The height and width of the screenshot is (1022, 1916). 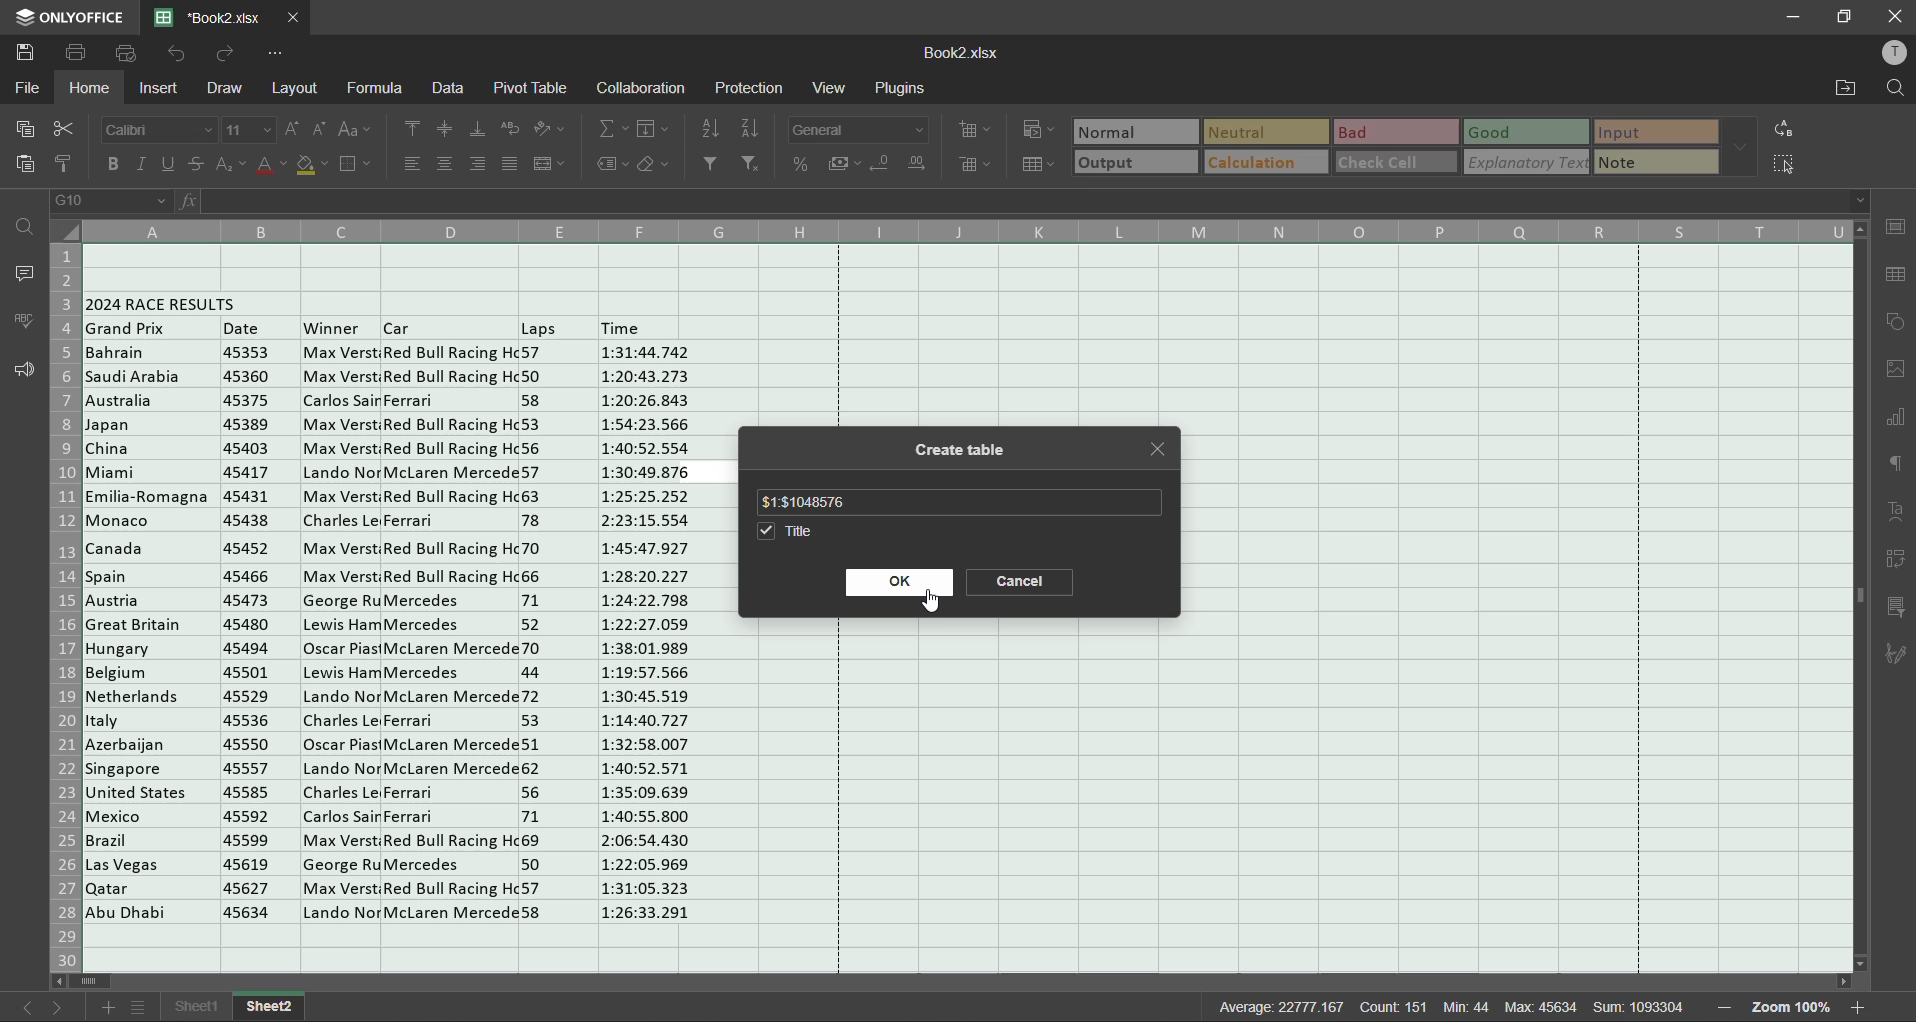 What do you see at coordinates (1156, 450) in the screenshot?
I see `close tab` at bounding box center [1156, 450].